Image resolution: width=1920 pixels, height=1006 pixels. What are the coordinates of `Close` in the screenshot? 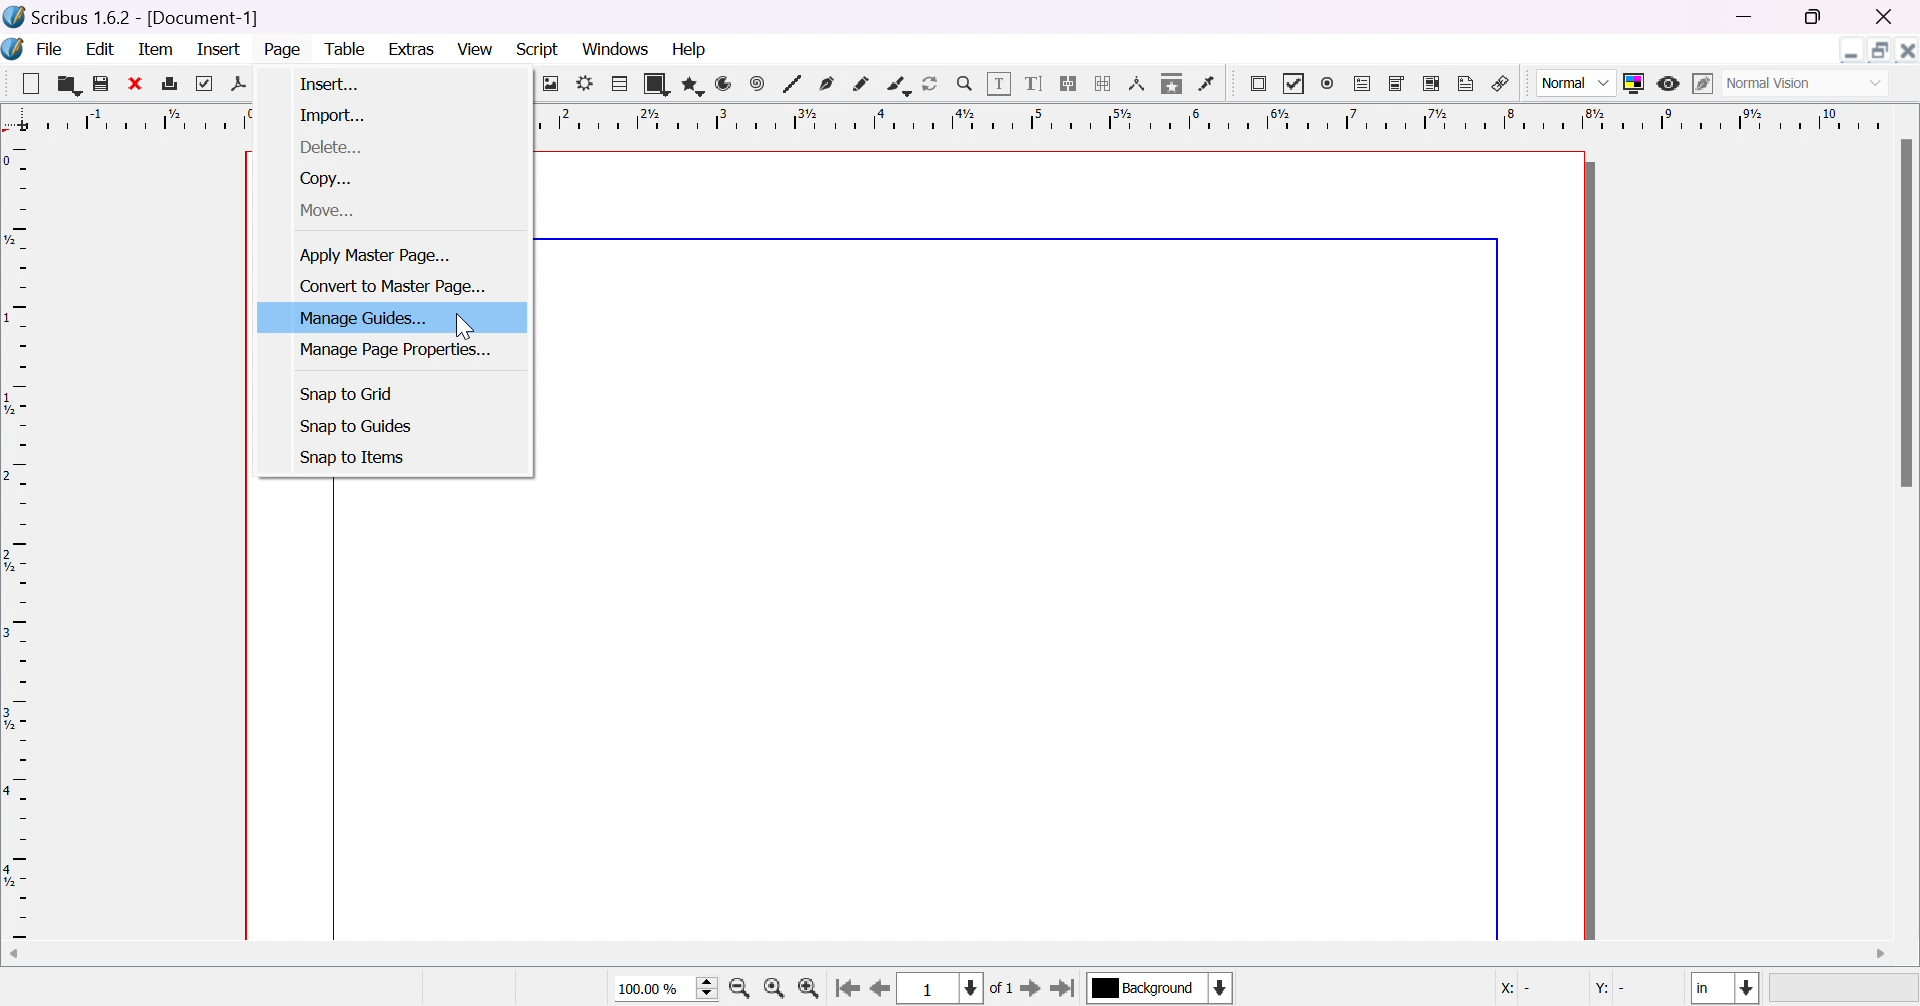 It's located at (1908, 50).